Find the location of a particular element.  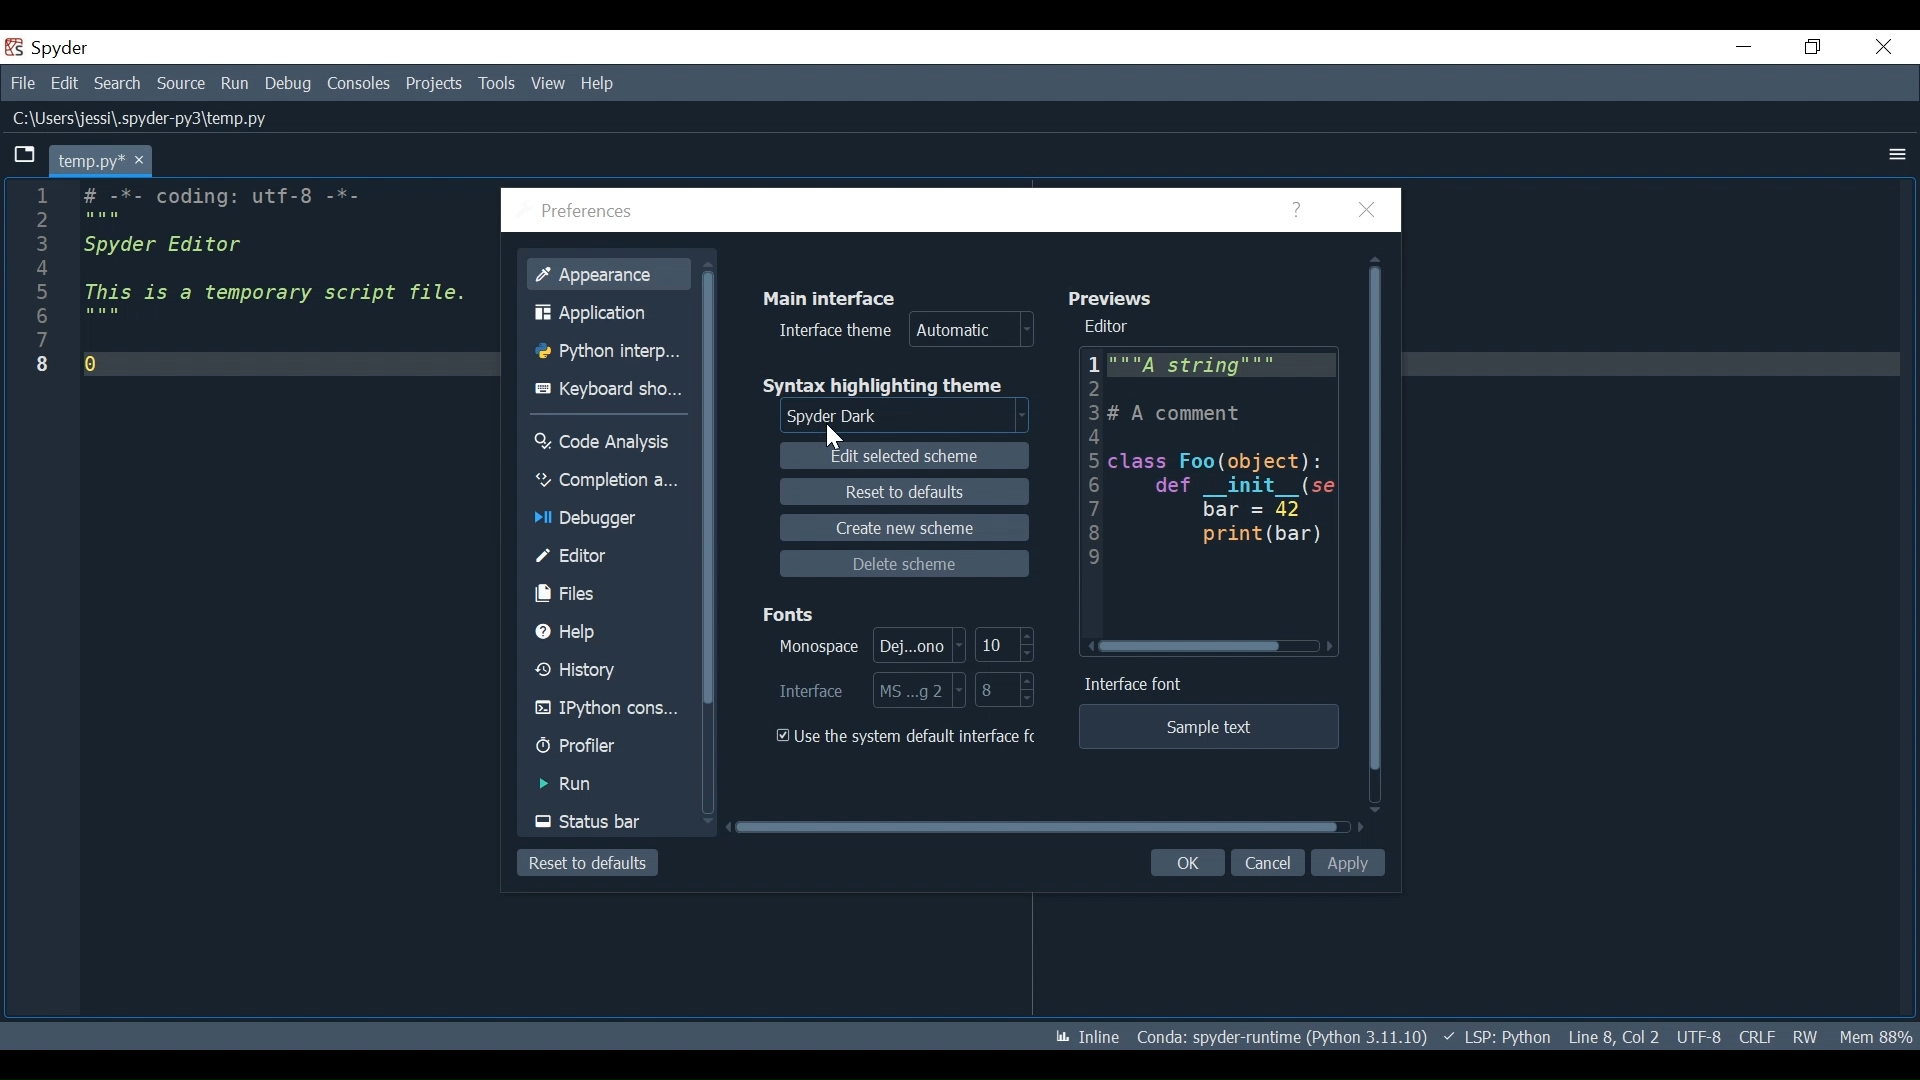

Reset to defaults is located at coordinates (587, 862).